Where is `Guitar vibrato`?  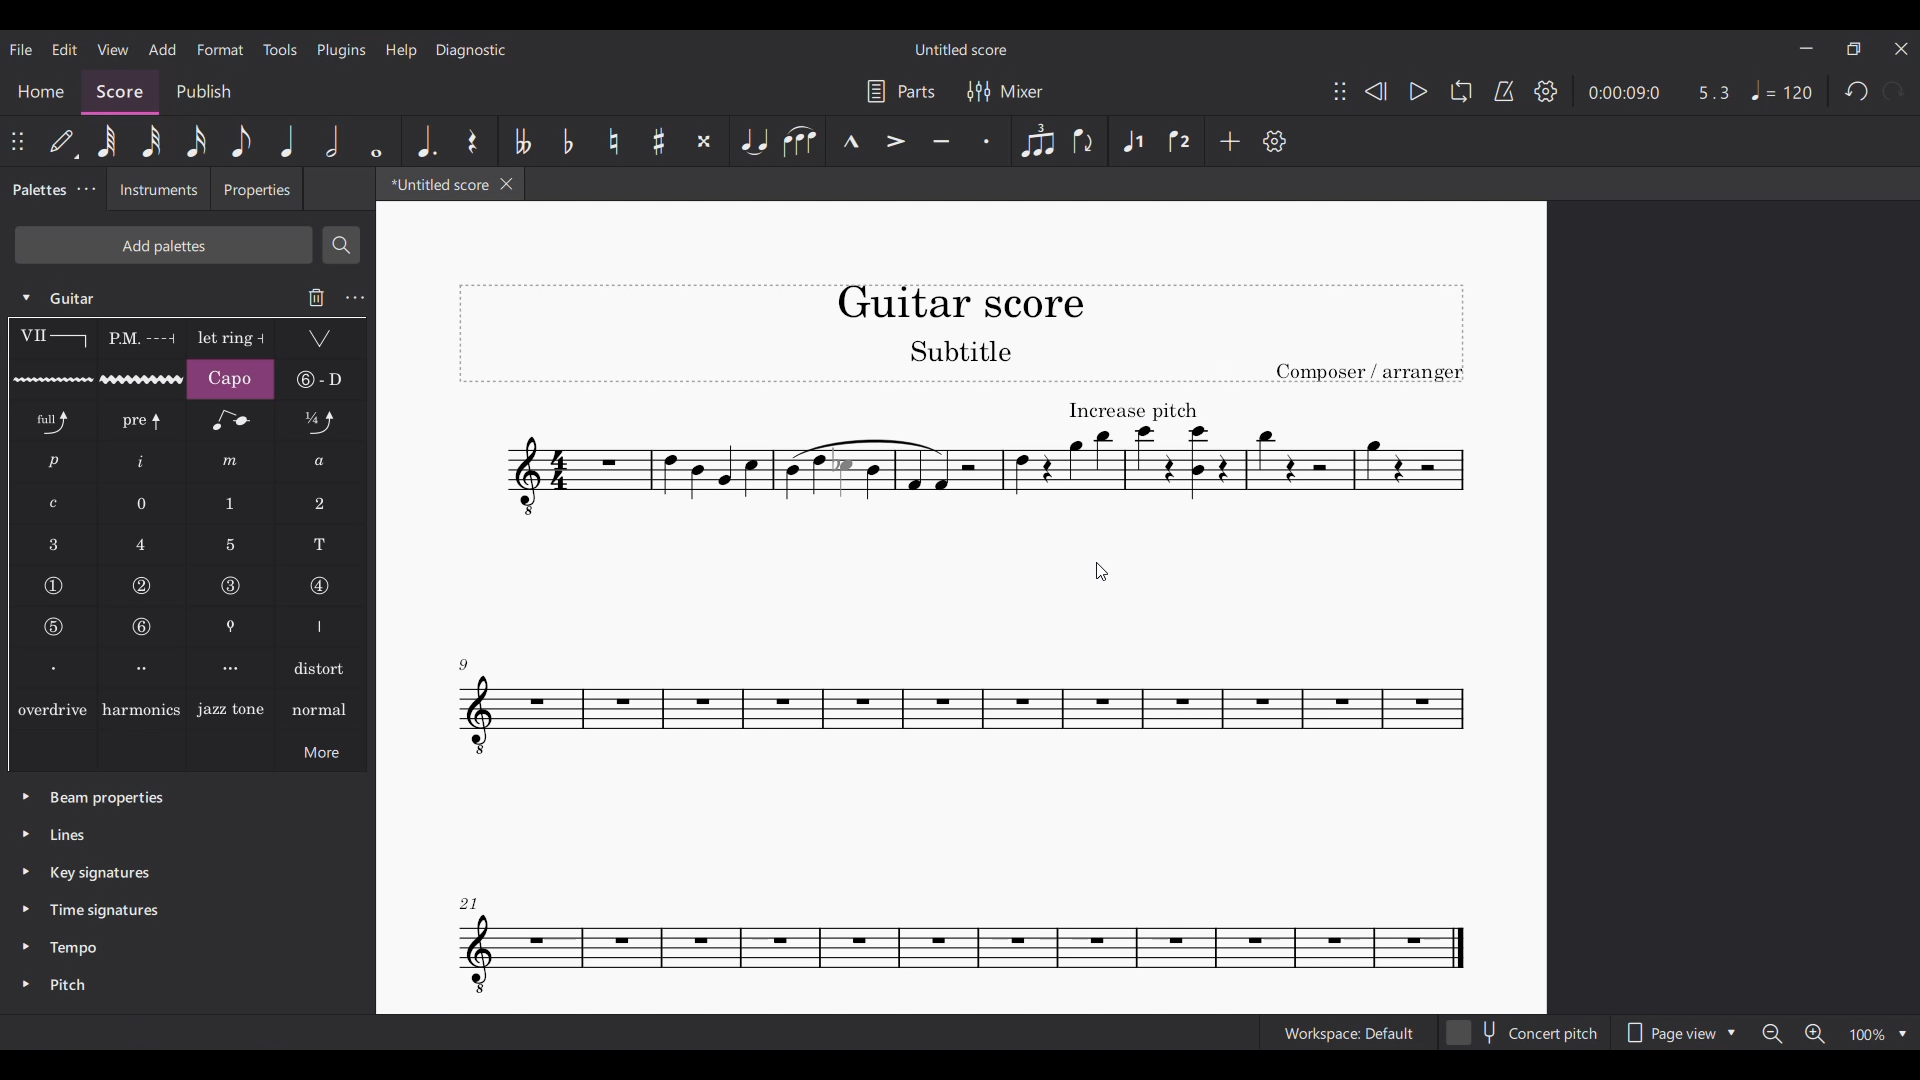
Guitar vibrato is located at coordinates (53, 380).